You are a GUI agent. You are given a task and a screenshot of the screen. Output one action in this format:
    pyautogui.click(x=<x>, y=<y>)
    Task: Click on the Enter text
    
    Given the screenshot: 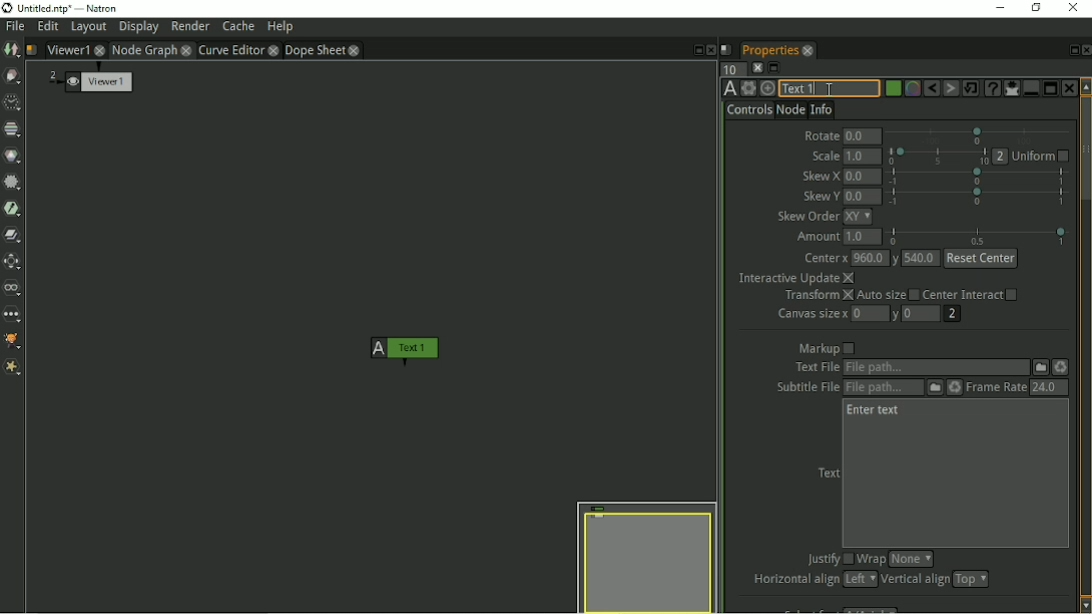 What is the action you would take?
    pyautogui.click(x=875, y=410)
    